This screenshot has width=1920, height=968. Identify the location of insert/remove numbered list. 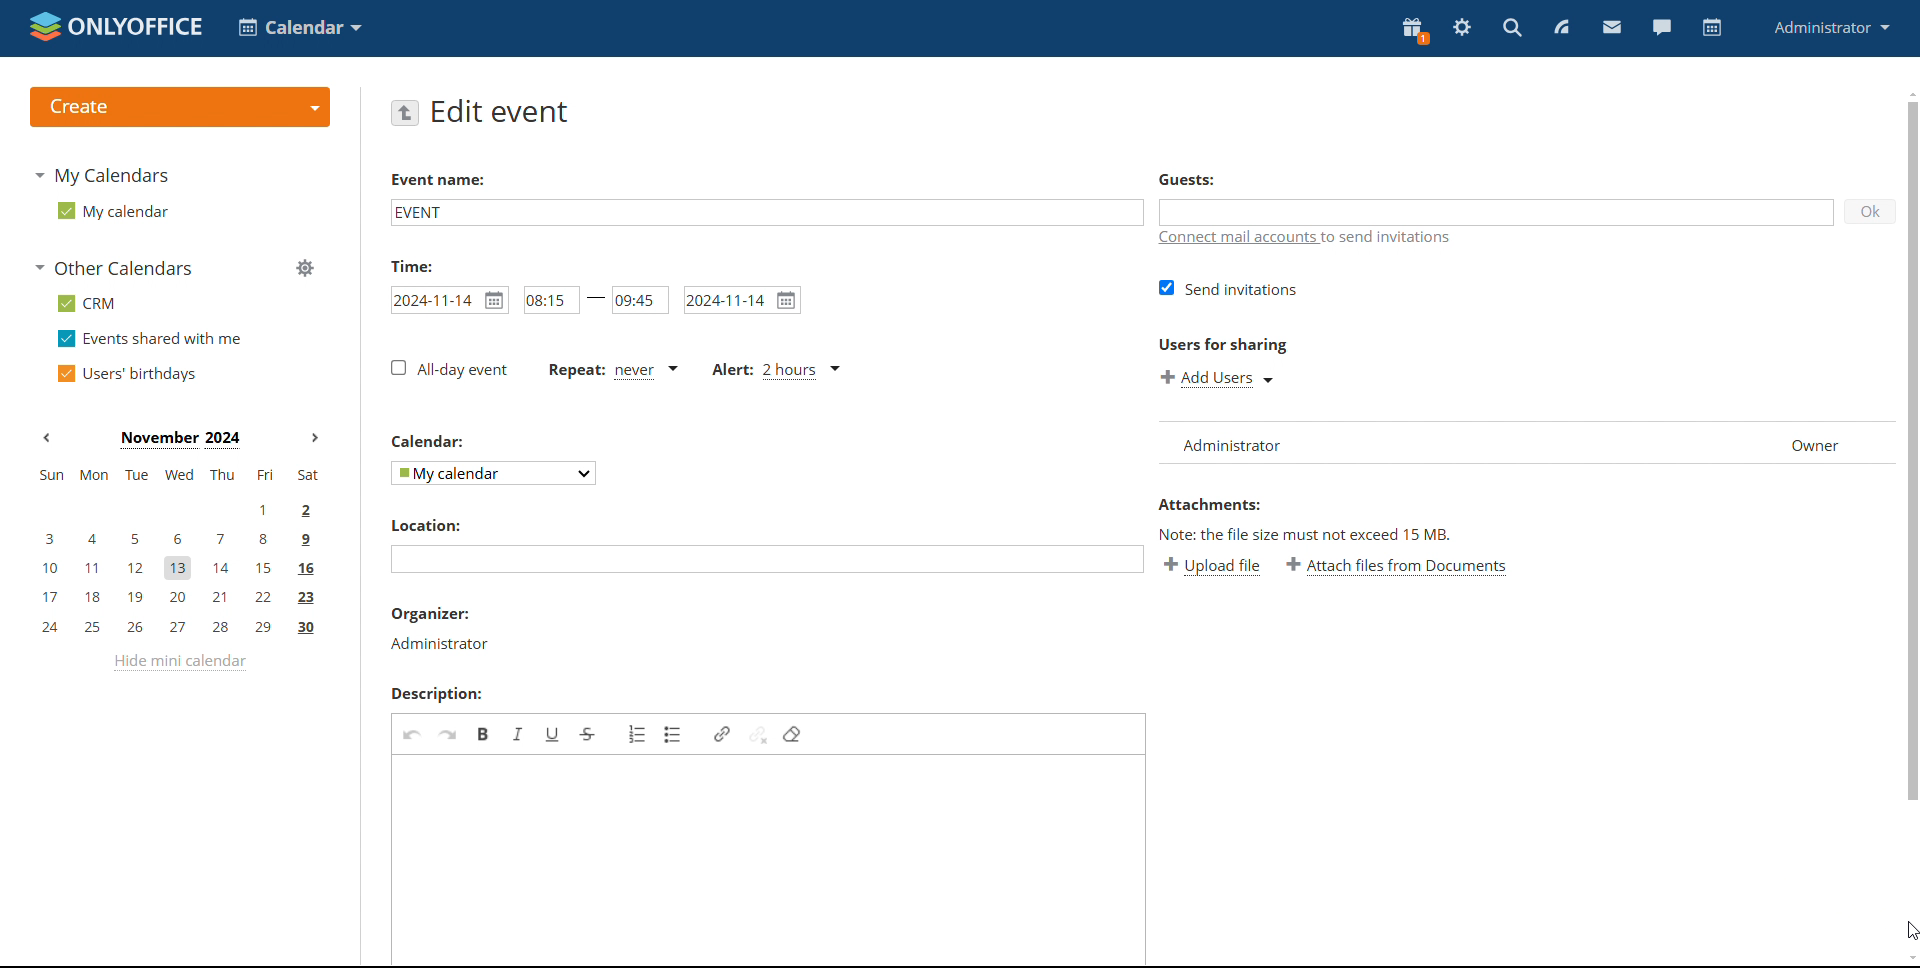
(638, 734).